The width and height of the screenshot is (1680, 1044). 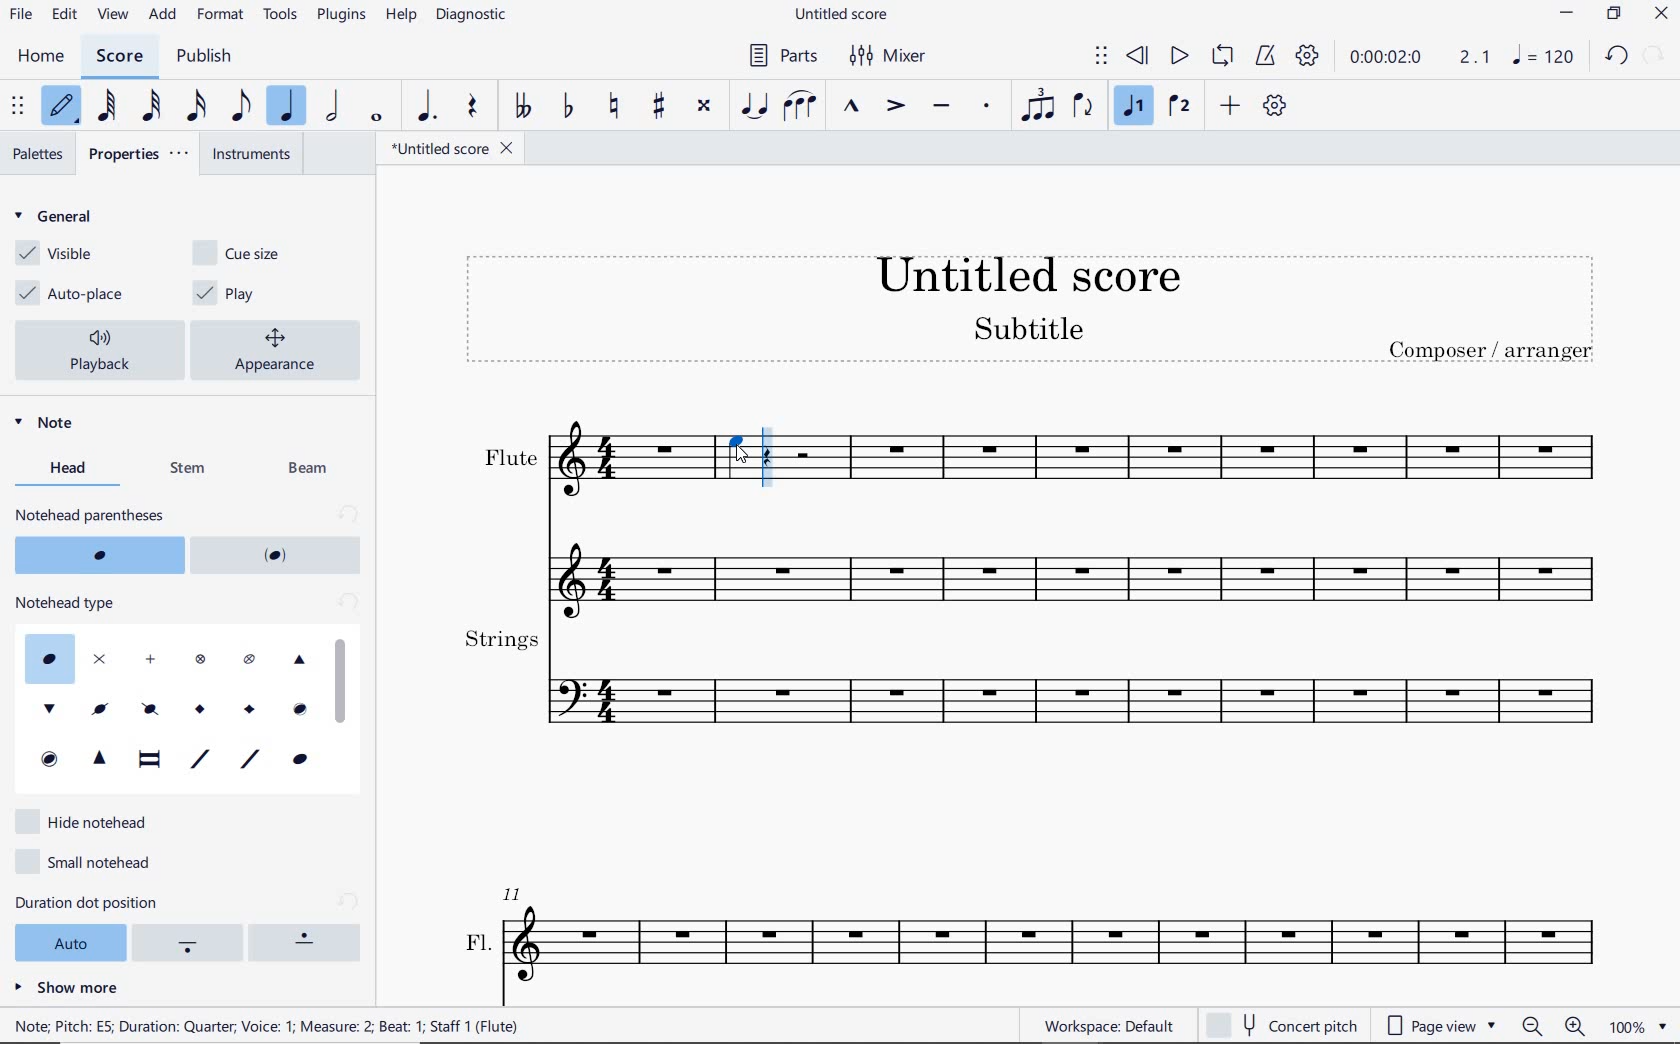 What do you see at coordinates (74, 291) in the screenshot?
I see `AUTO-PLACE` at bounding box center [74, 291].